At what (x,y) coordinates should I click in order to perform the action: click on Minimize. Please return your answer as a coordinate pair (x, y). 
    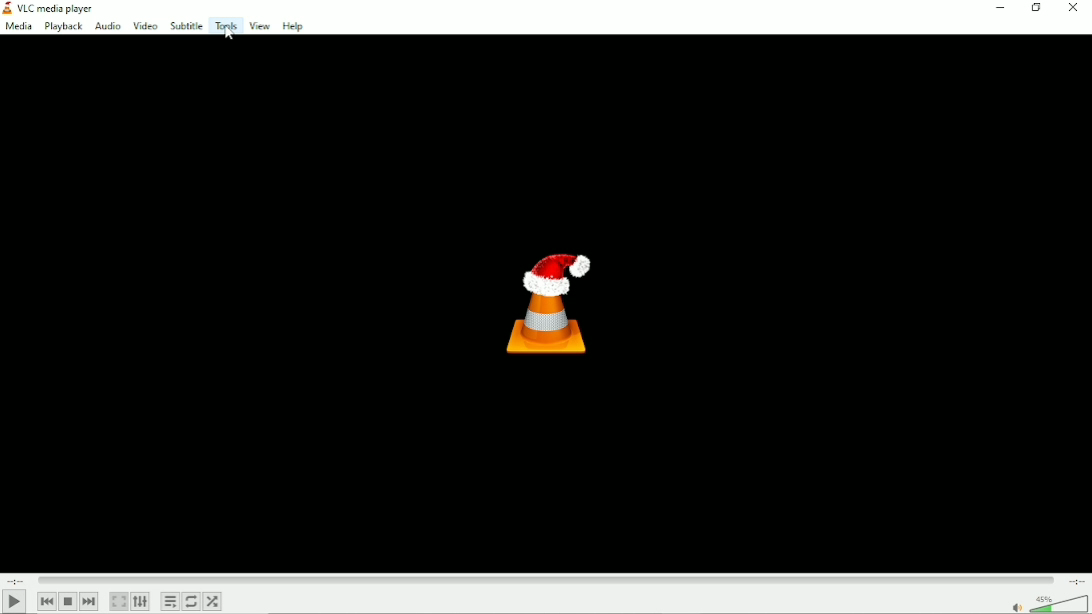
    Looking at the image, I should click on (998, 7).